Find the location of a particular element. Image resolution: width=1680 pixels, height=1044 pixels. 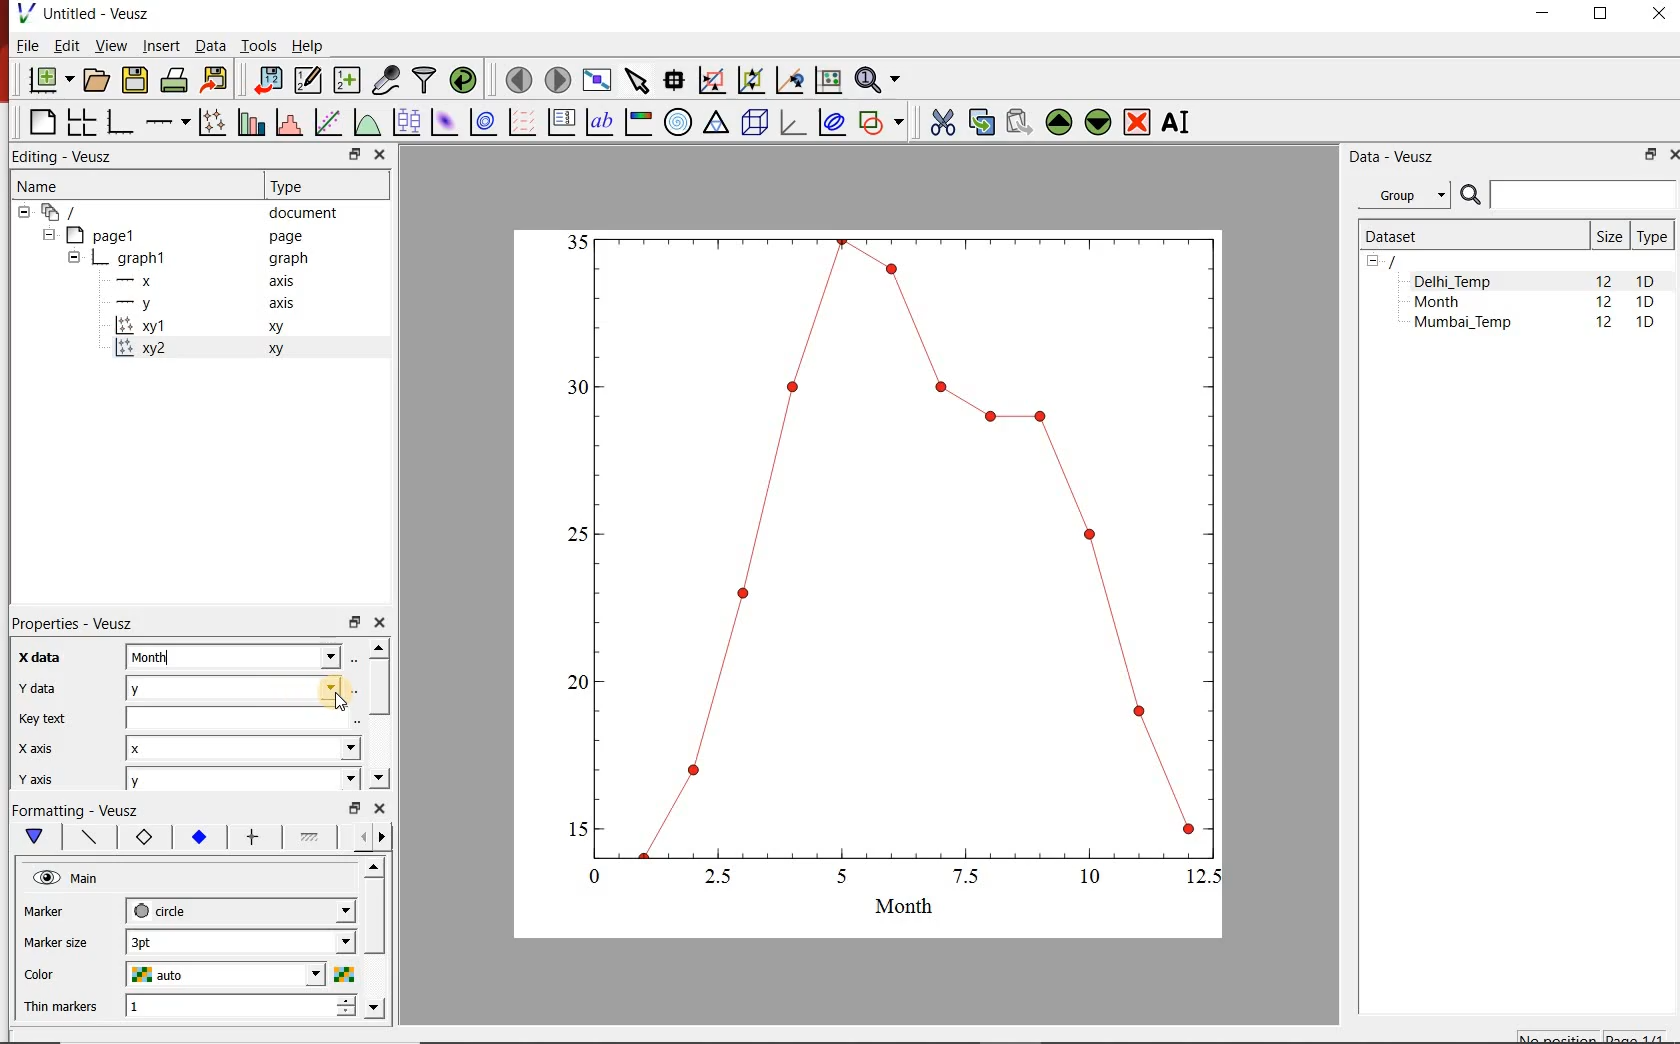

view plot full screen is located at coordinates (597, 81).